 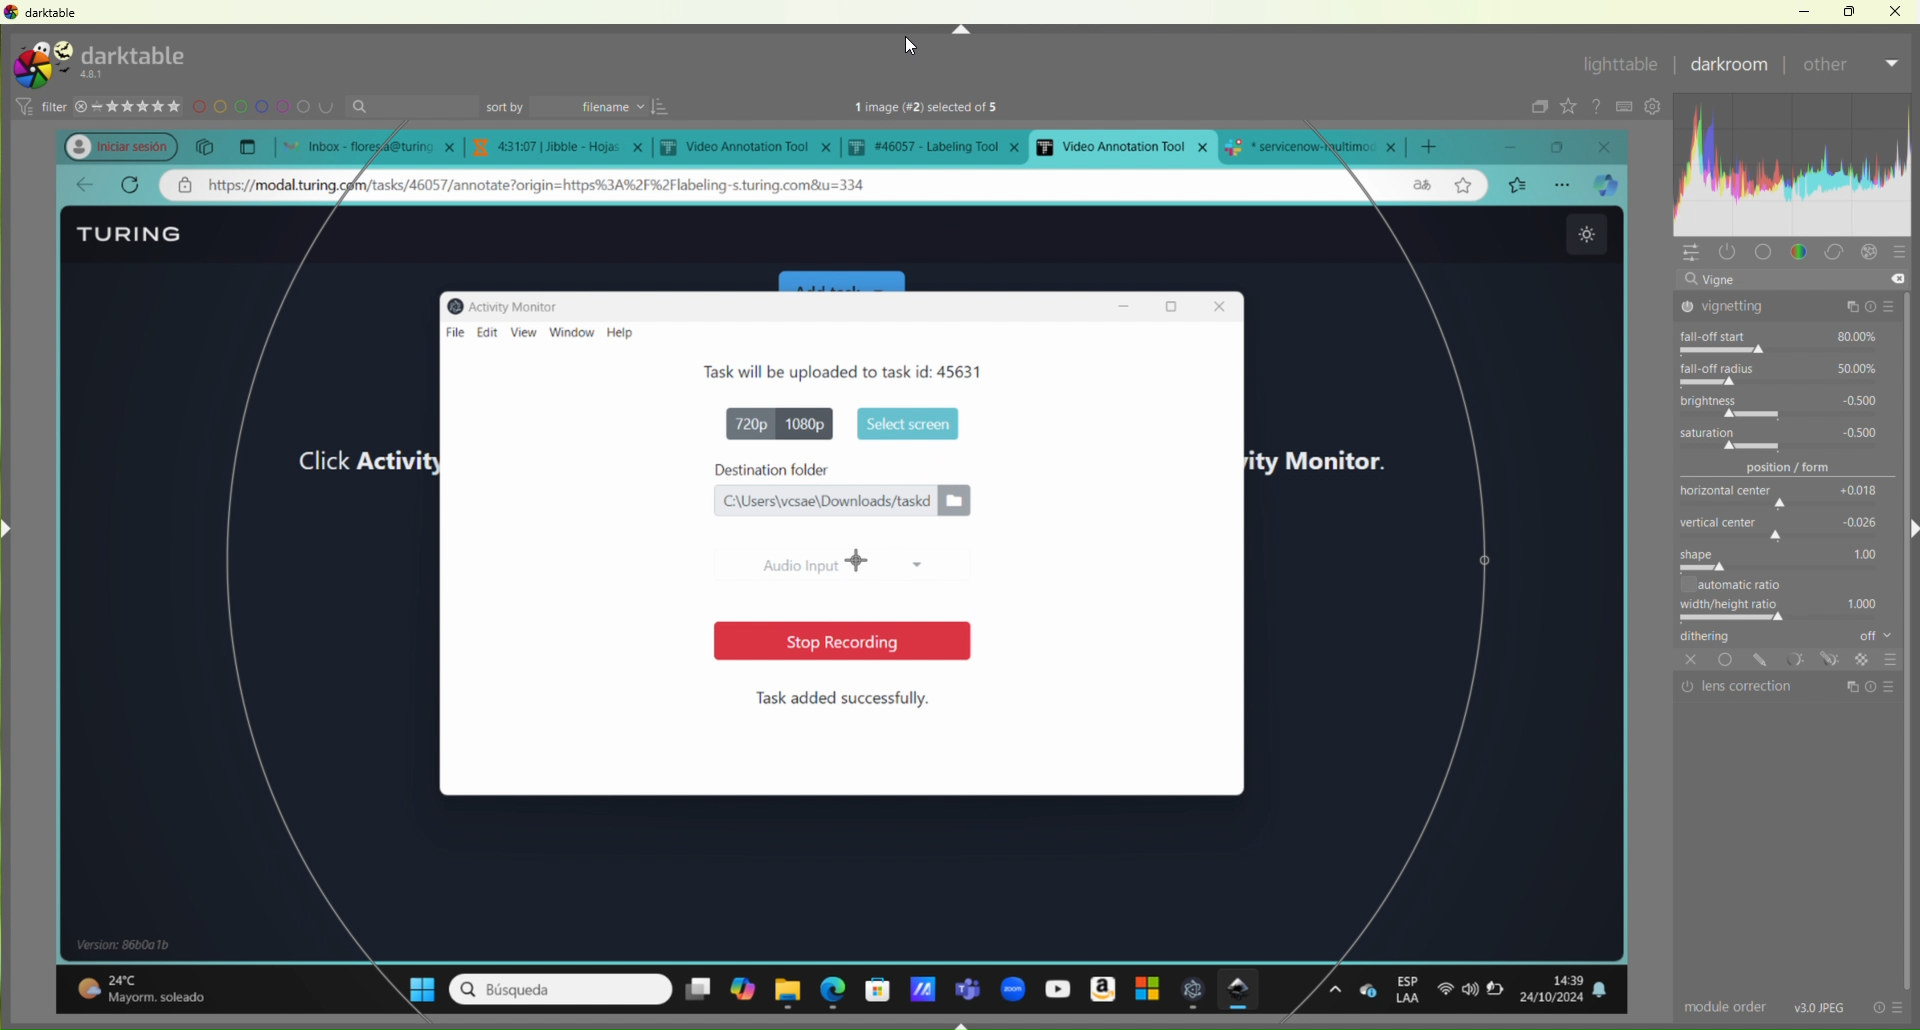 What do you see at coordinates (1461, 188) in the screenshot?
I see `star page` at bounding box center [1461, 188].